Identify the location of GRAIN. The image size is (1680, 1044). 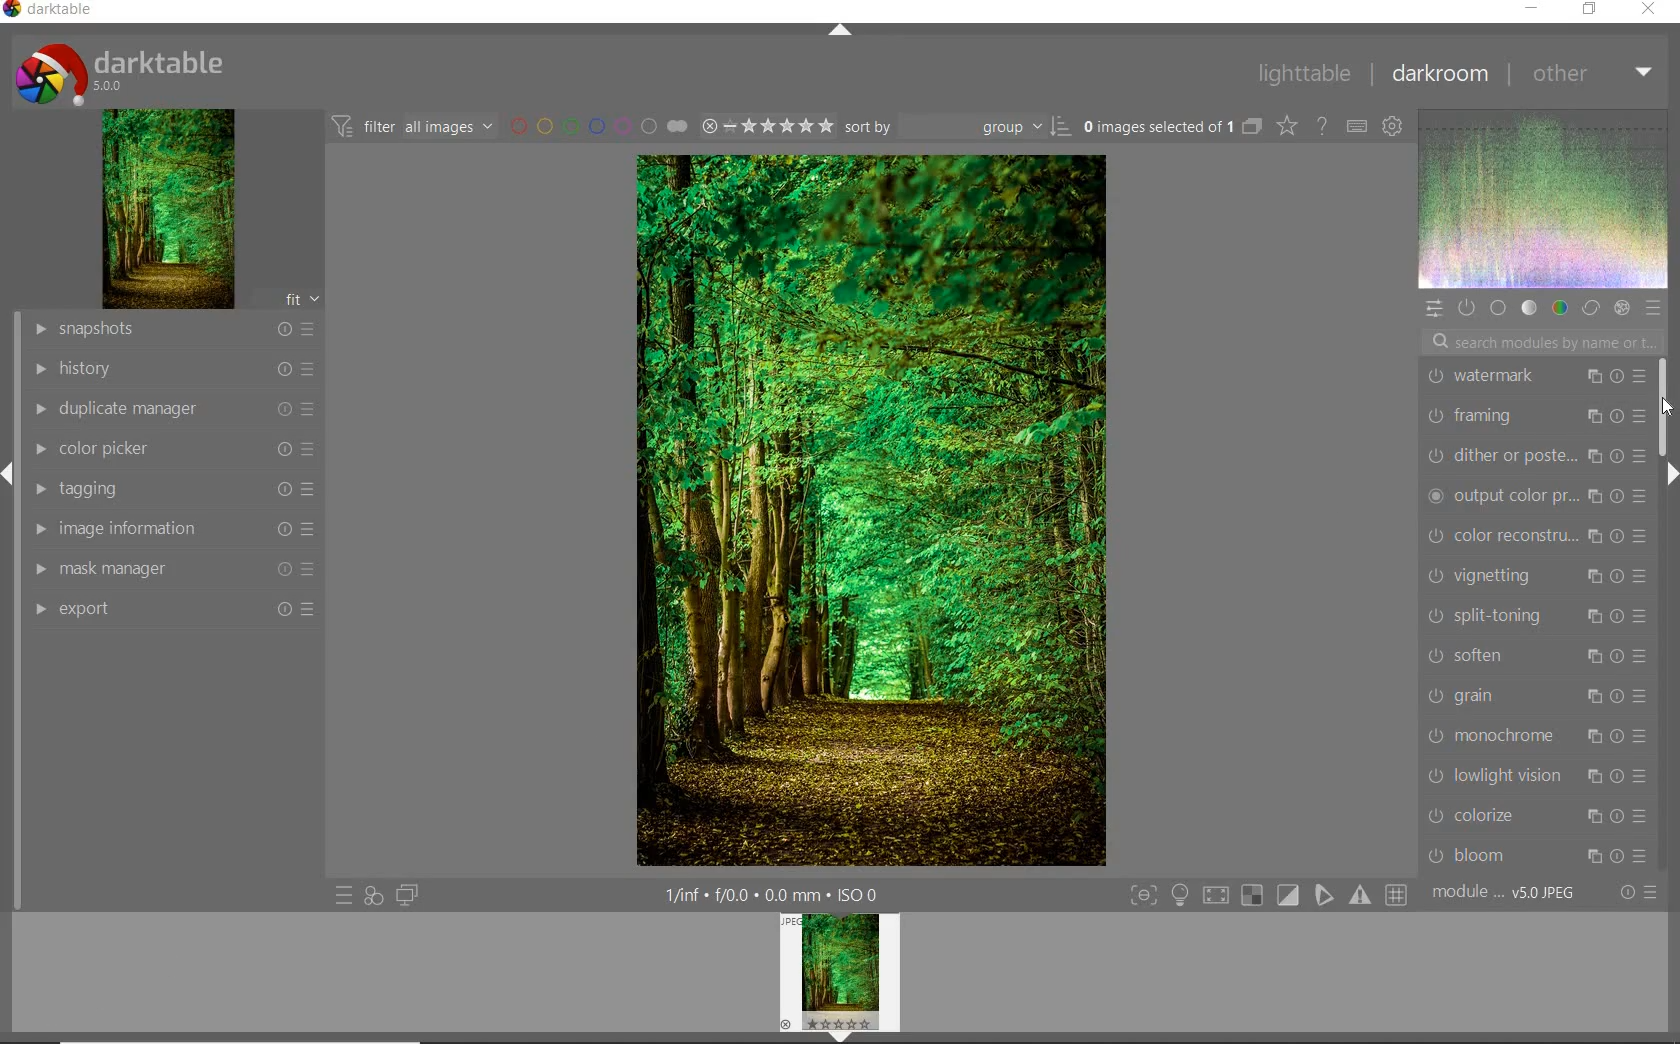
(1537, 695).